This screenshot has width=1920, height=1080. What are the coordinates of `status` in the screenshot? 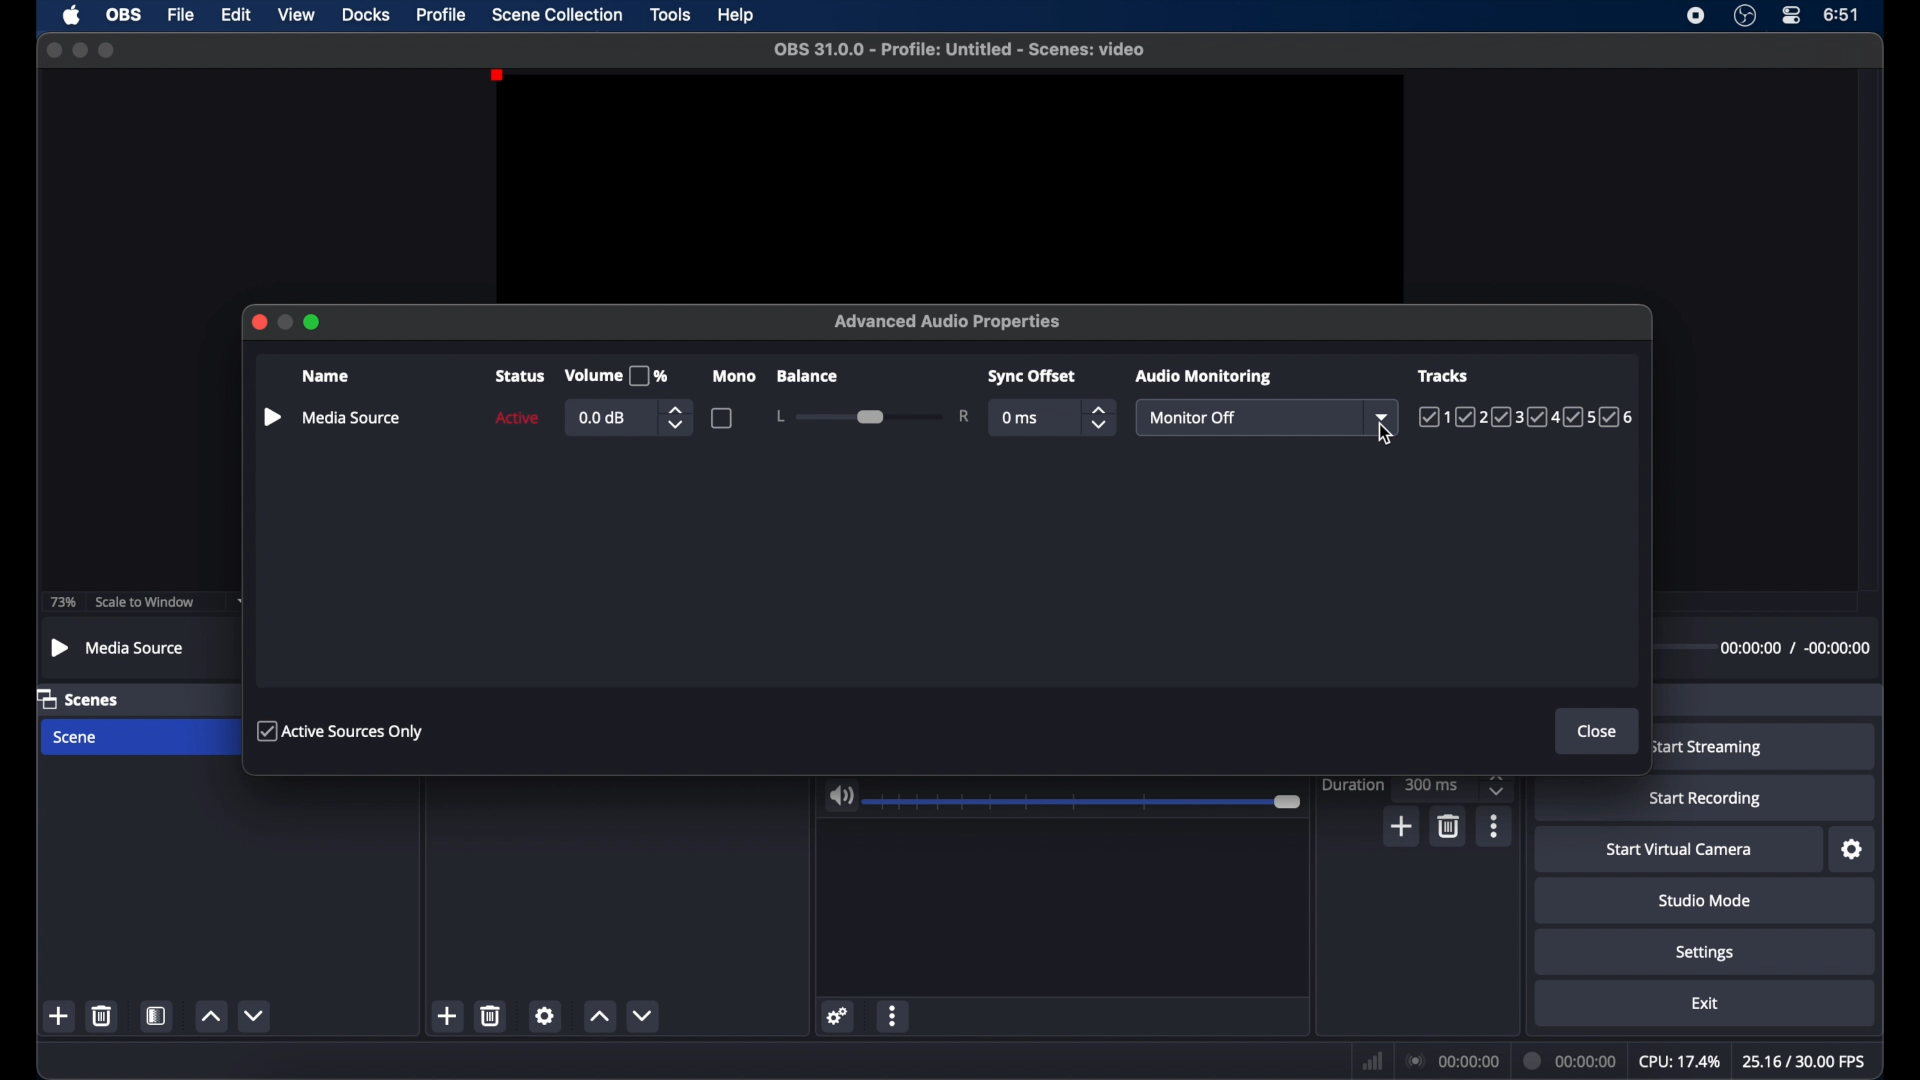 It's located at (520, 377).